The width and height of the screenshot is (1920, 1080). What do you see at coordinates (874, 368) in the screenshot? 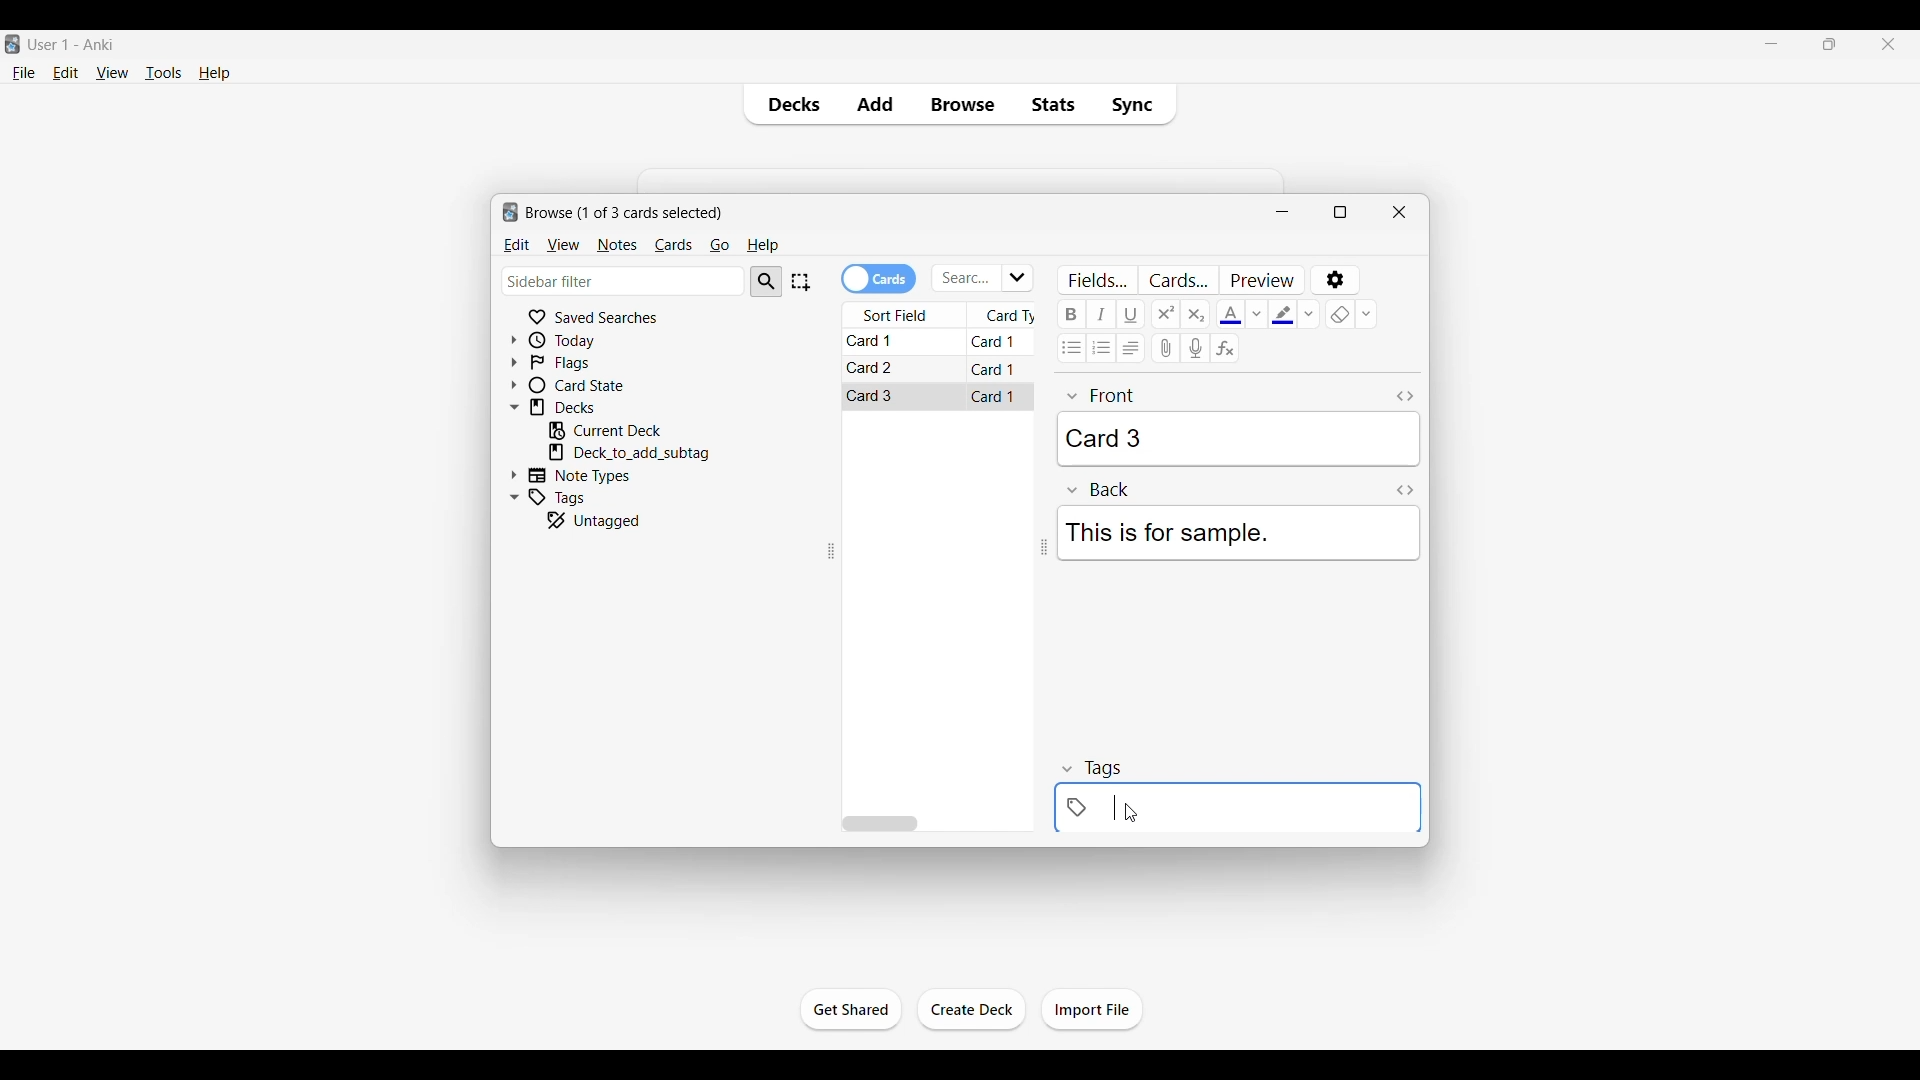
I see `Card 2` at bounding box center [874, 368].